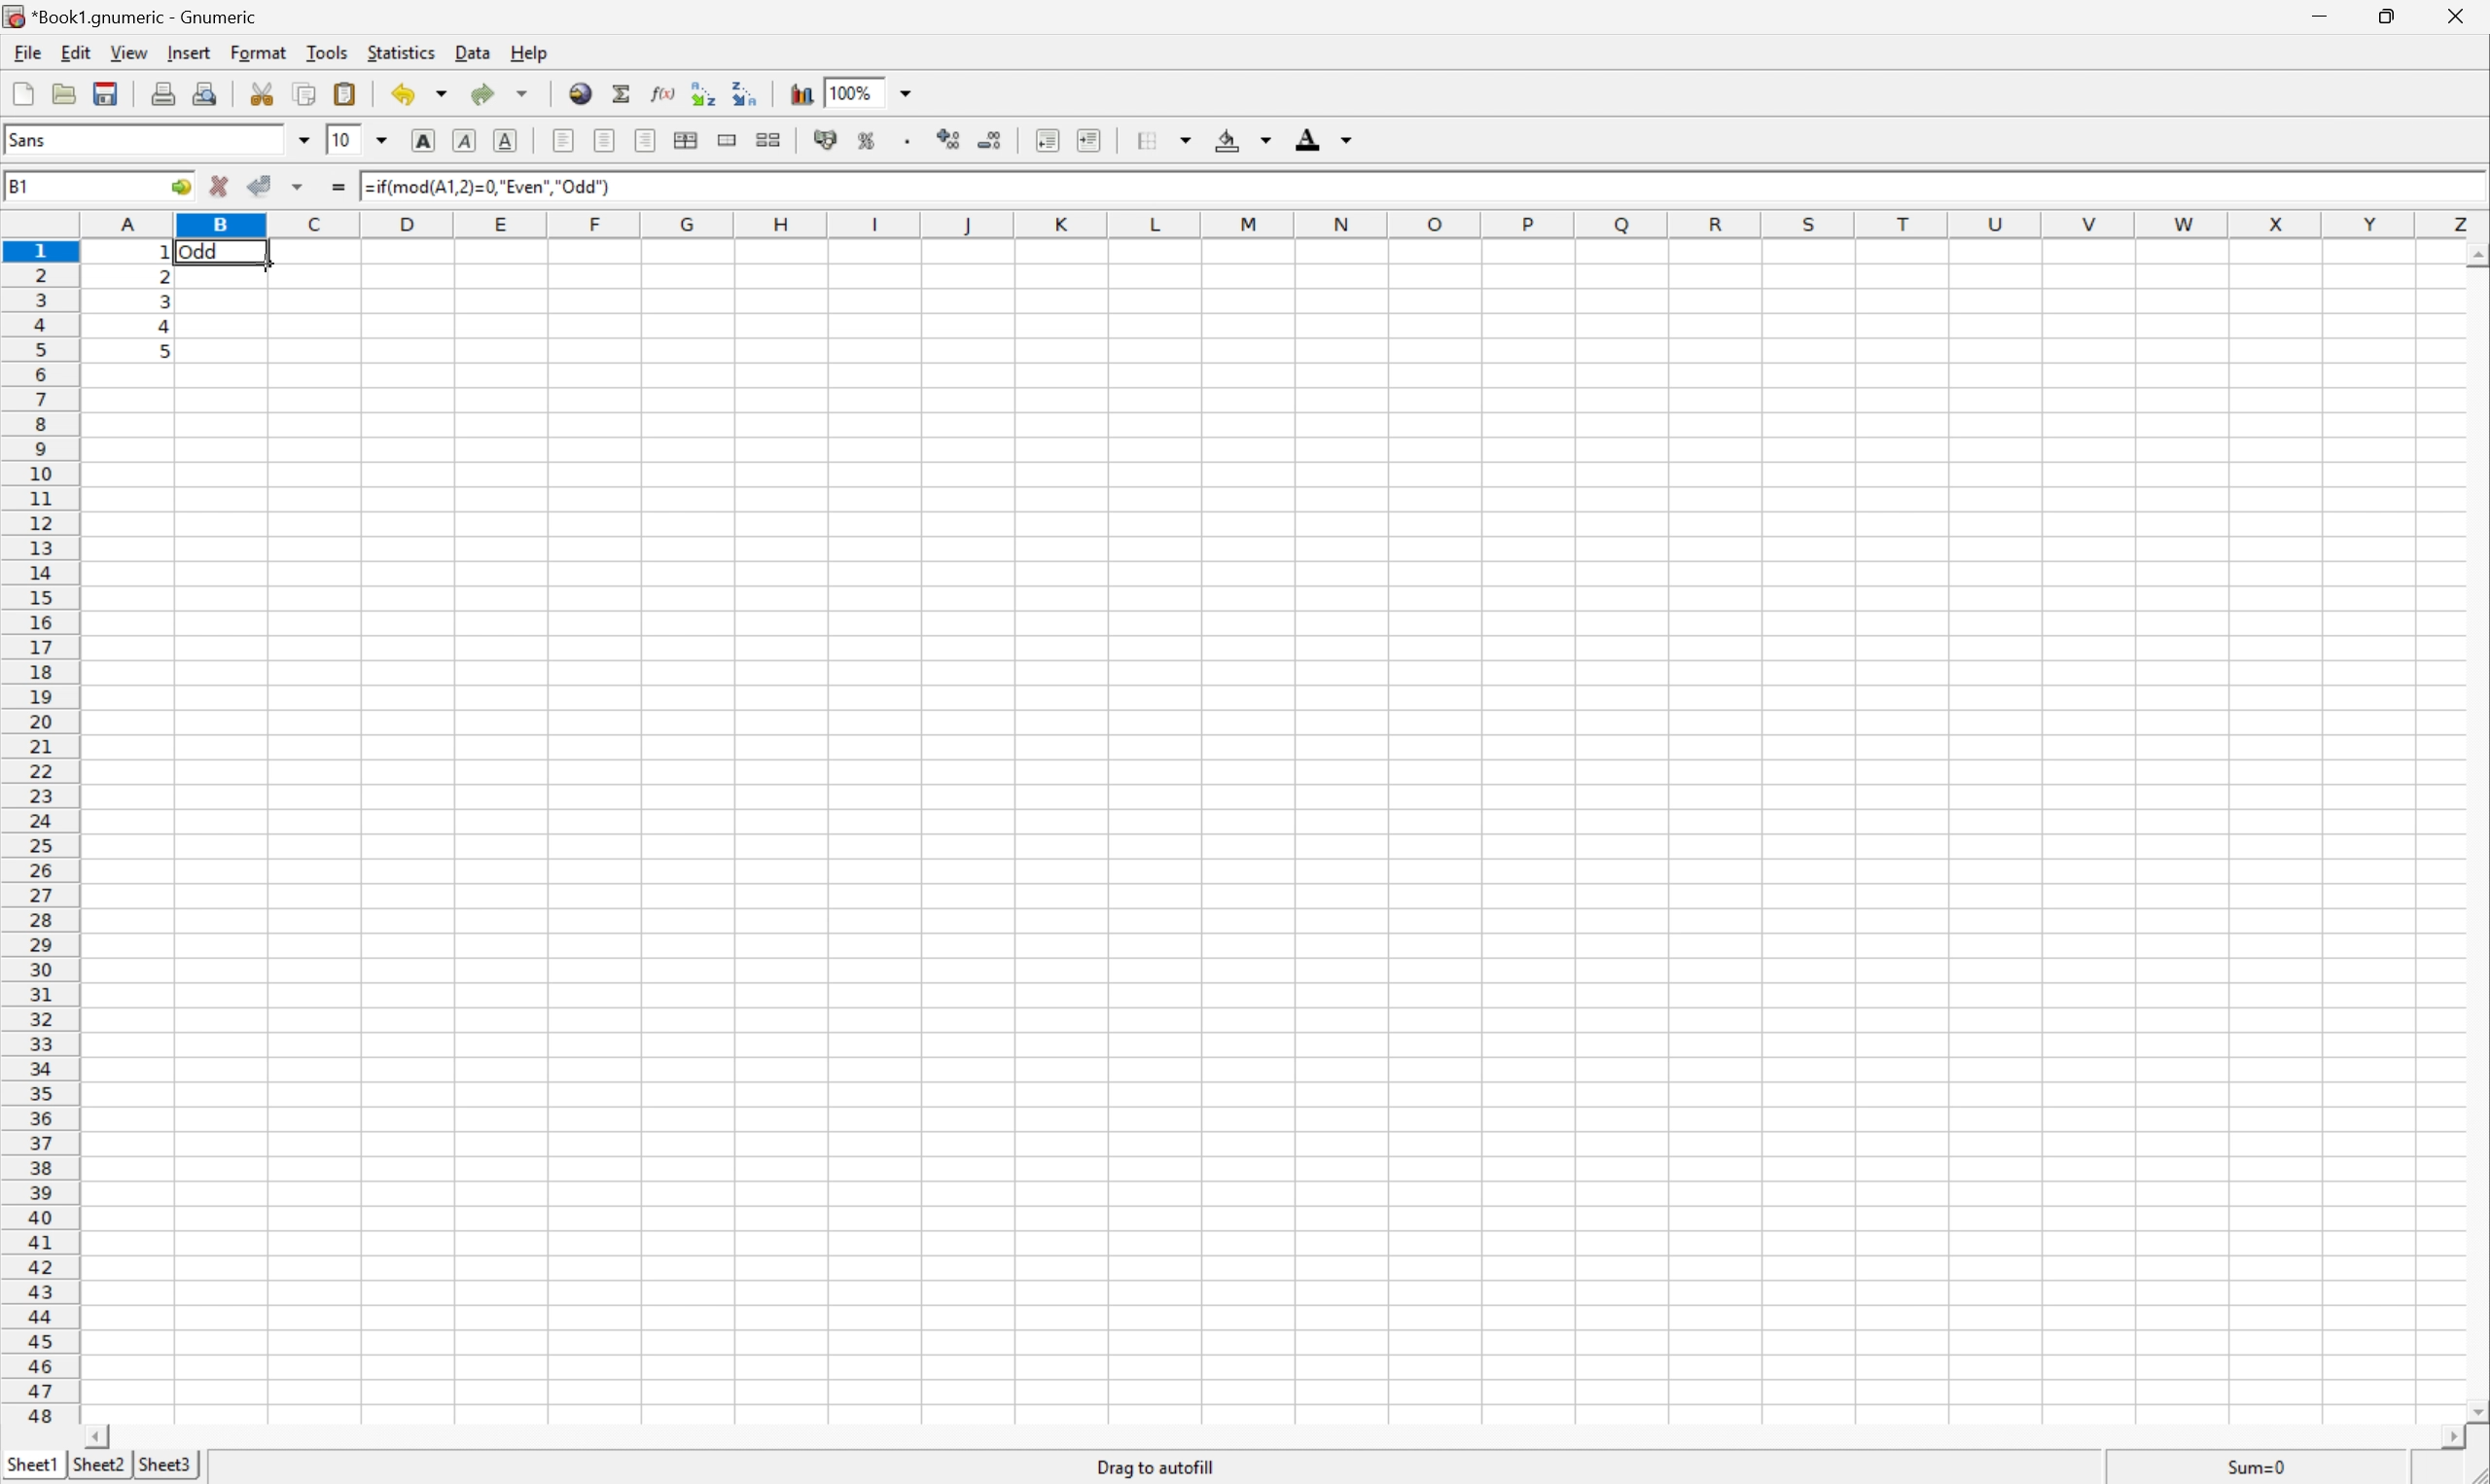 The height and width of the screenshot is (1484, 2490). What do you see at coordinates (581, 94) in the screenshot?
I see `Insert a hyperlink` at bounding box center [581, 94].